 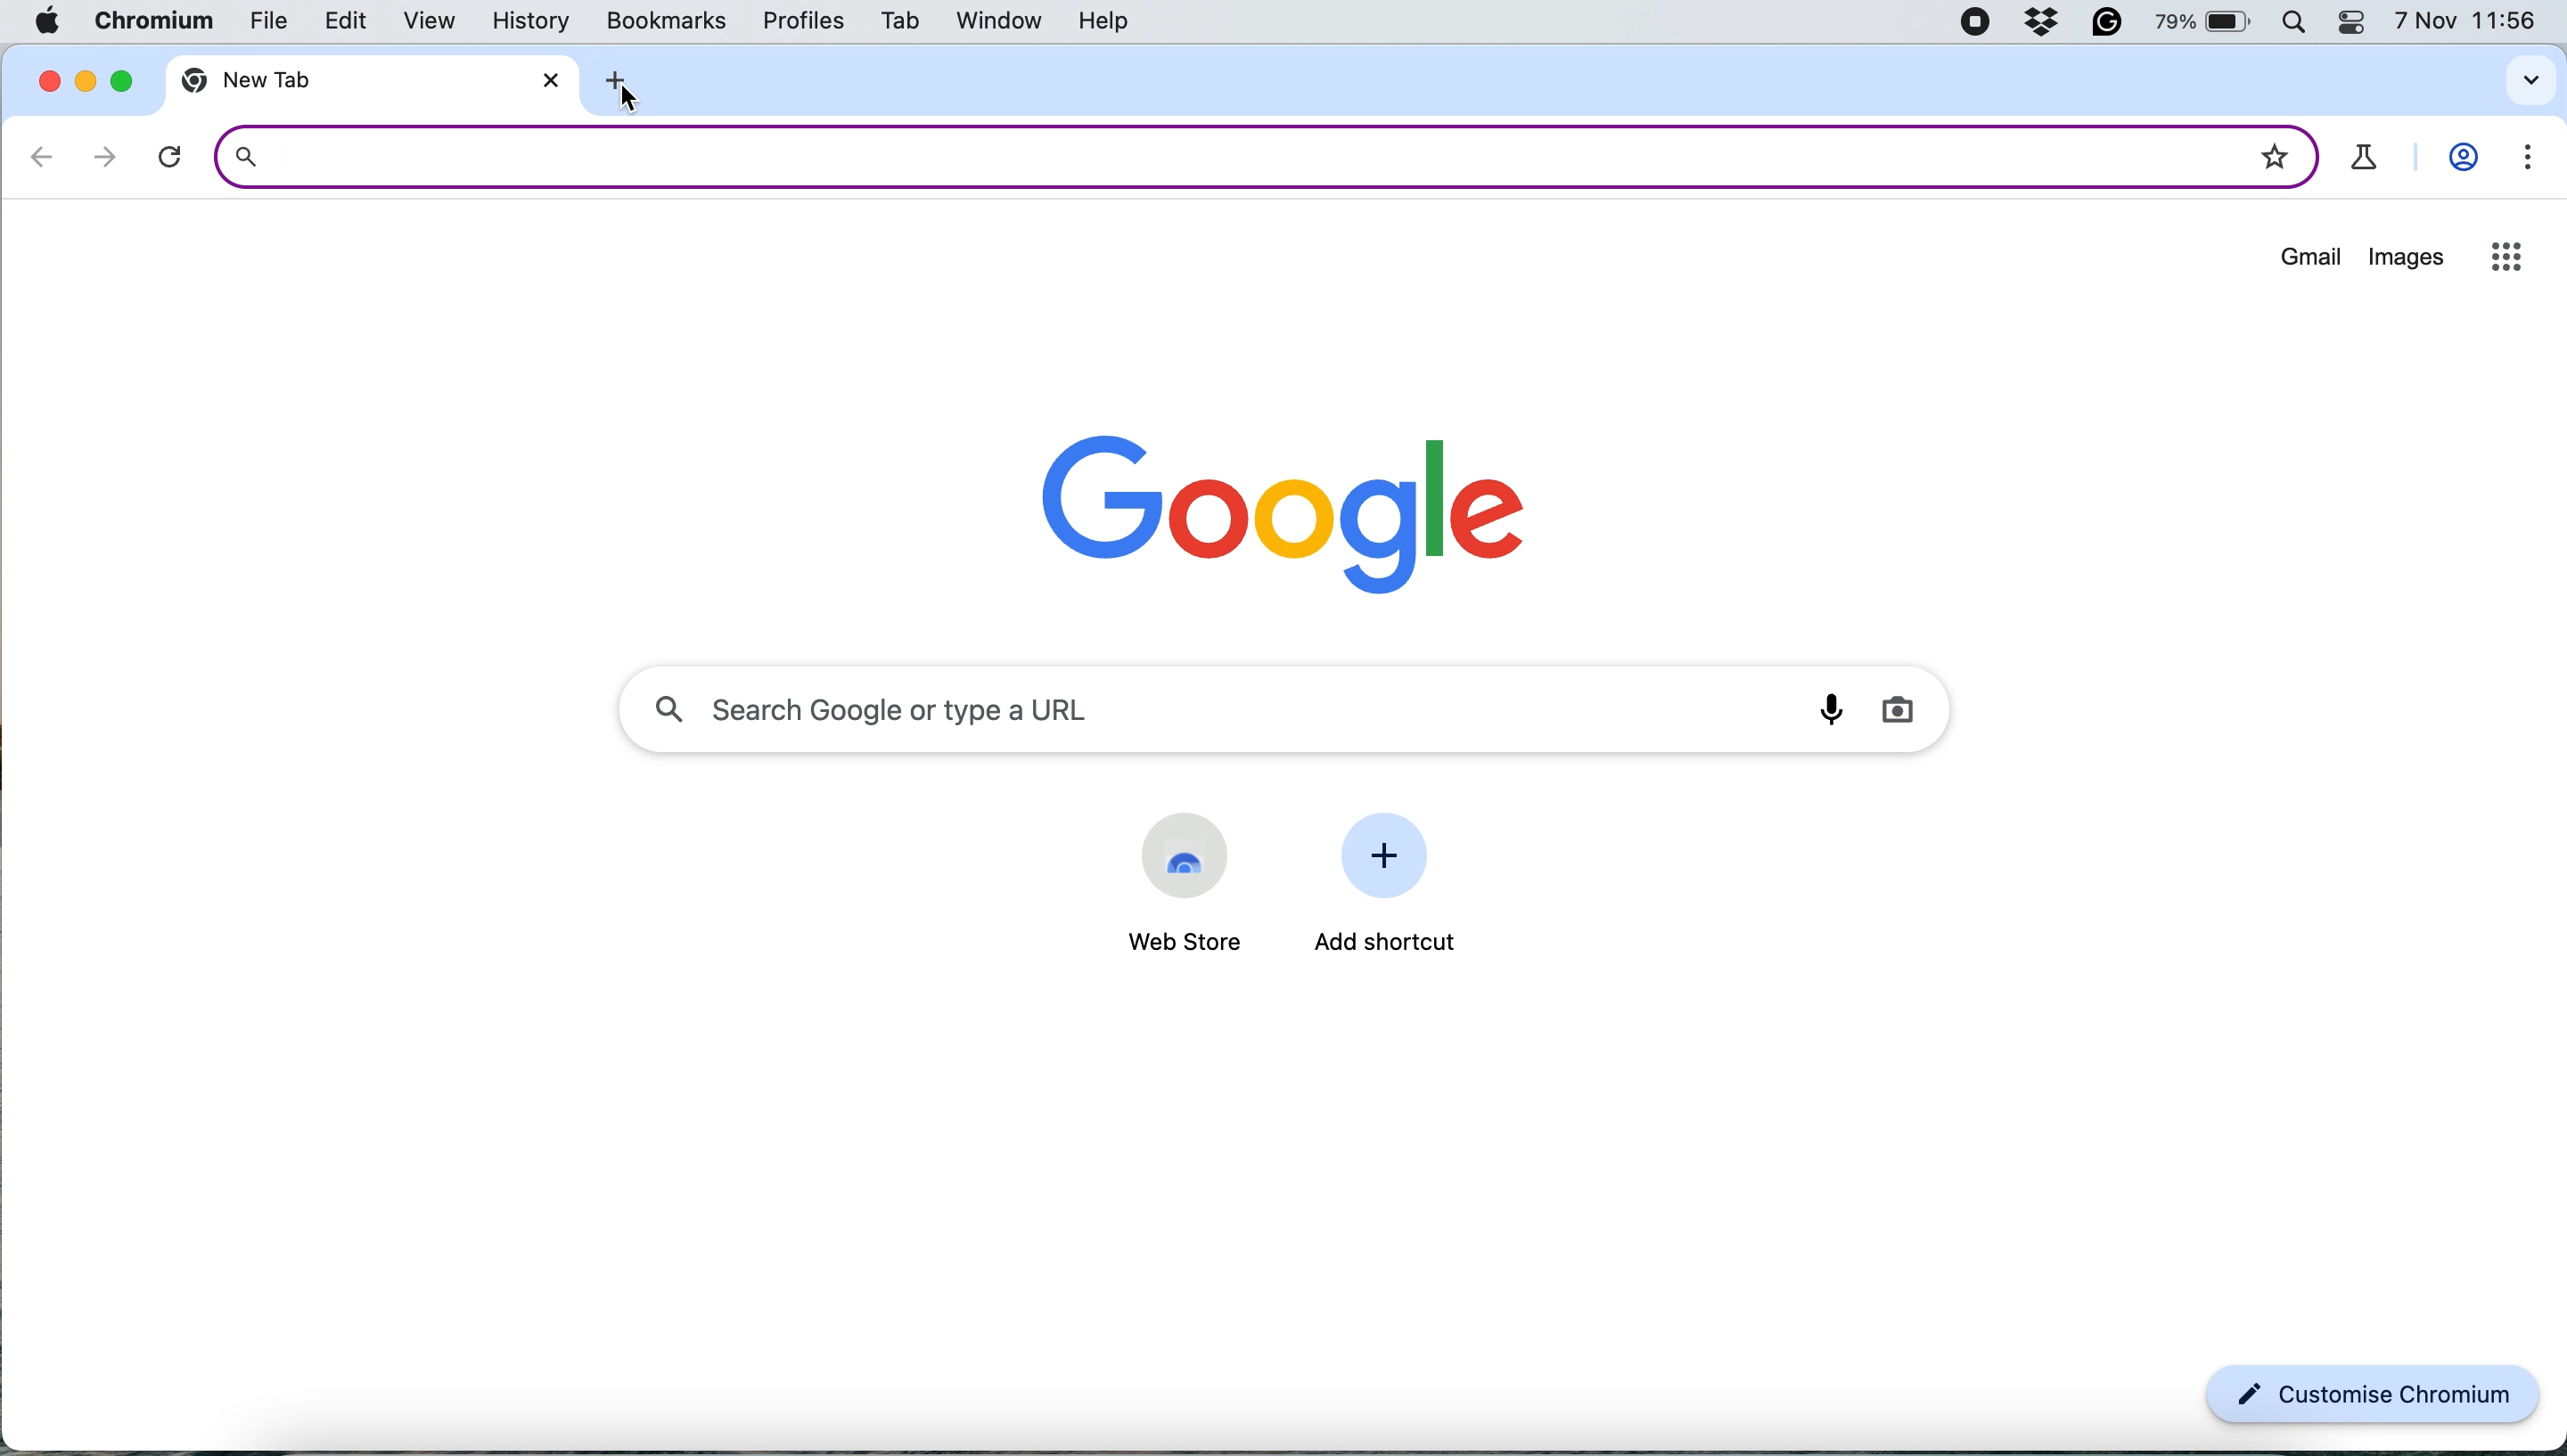 What do you see at coordinates (2300, 23) in the screenshot?
I see `spotlight search` at bounding box center [2300, 23].